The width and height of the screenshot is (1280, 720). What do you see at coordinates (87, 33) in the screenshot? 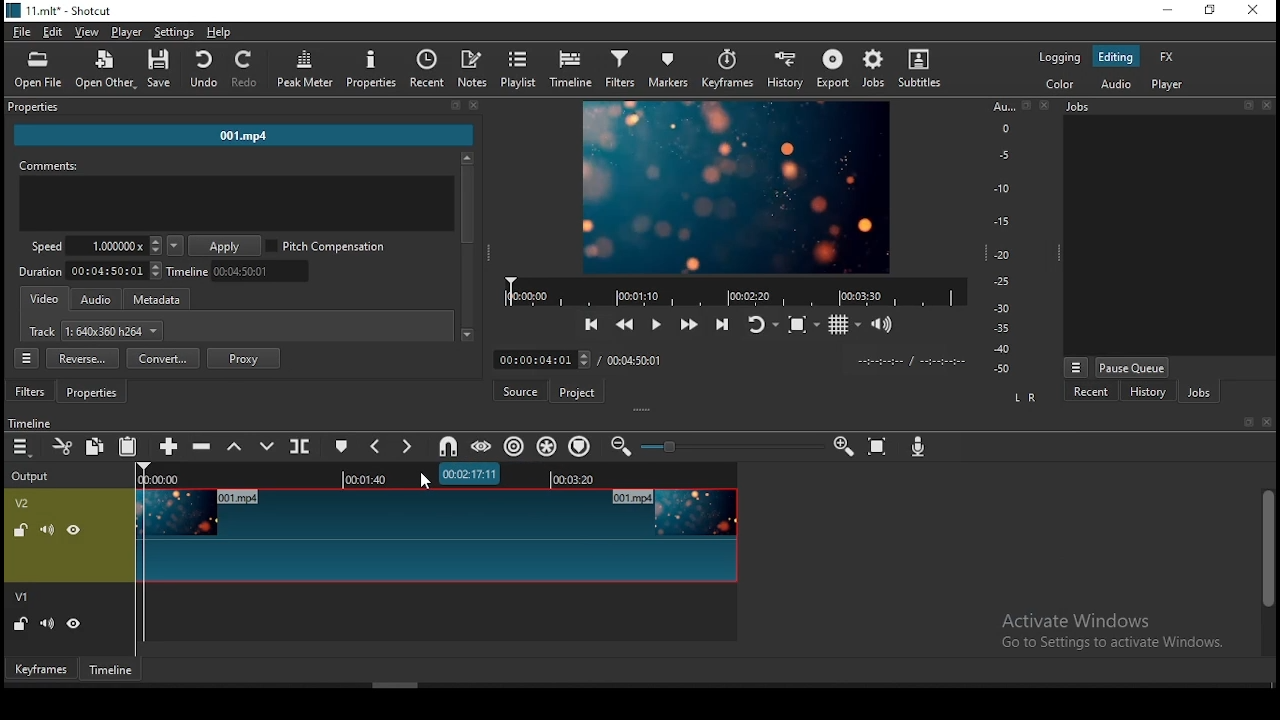
I see `view` at bounding box center [87, 33].